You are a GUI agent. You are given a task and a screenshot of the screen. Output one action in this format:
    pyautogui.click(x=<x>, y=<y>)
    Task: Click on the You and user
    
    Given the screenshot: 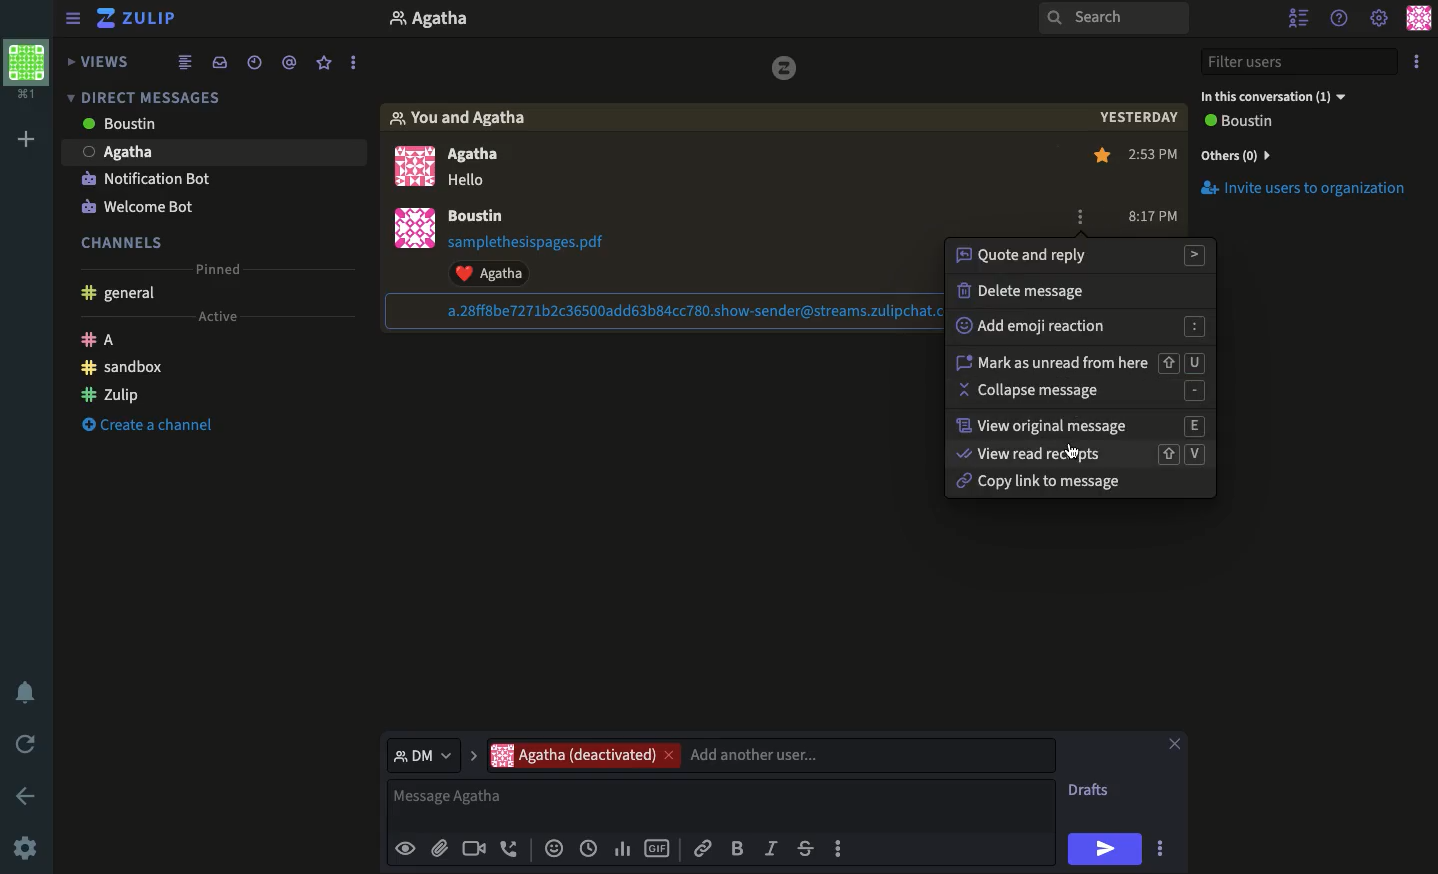 What is the action you would take?
    pyautogui.click(x=469, y=119)
    